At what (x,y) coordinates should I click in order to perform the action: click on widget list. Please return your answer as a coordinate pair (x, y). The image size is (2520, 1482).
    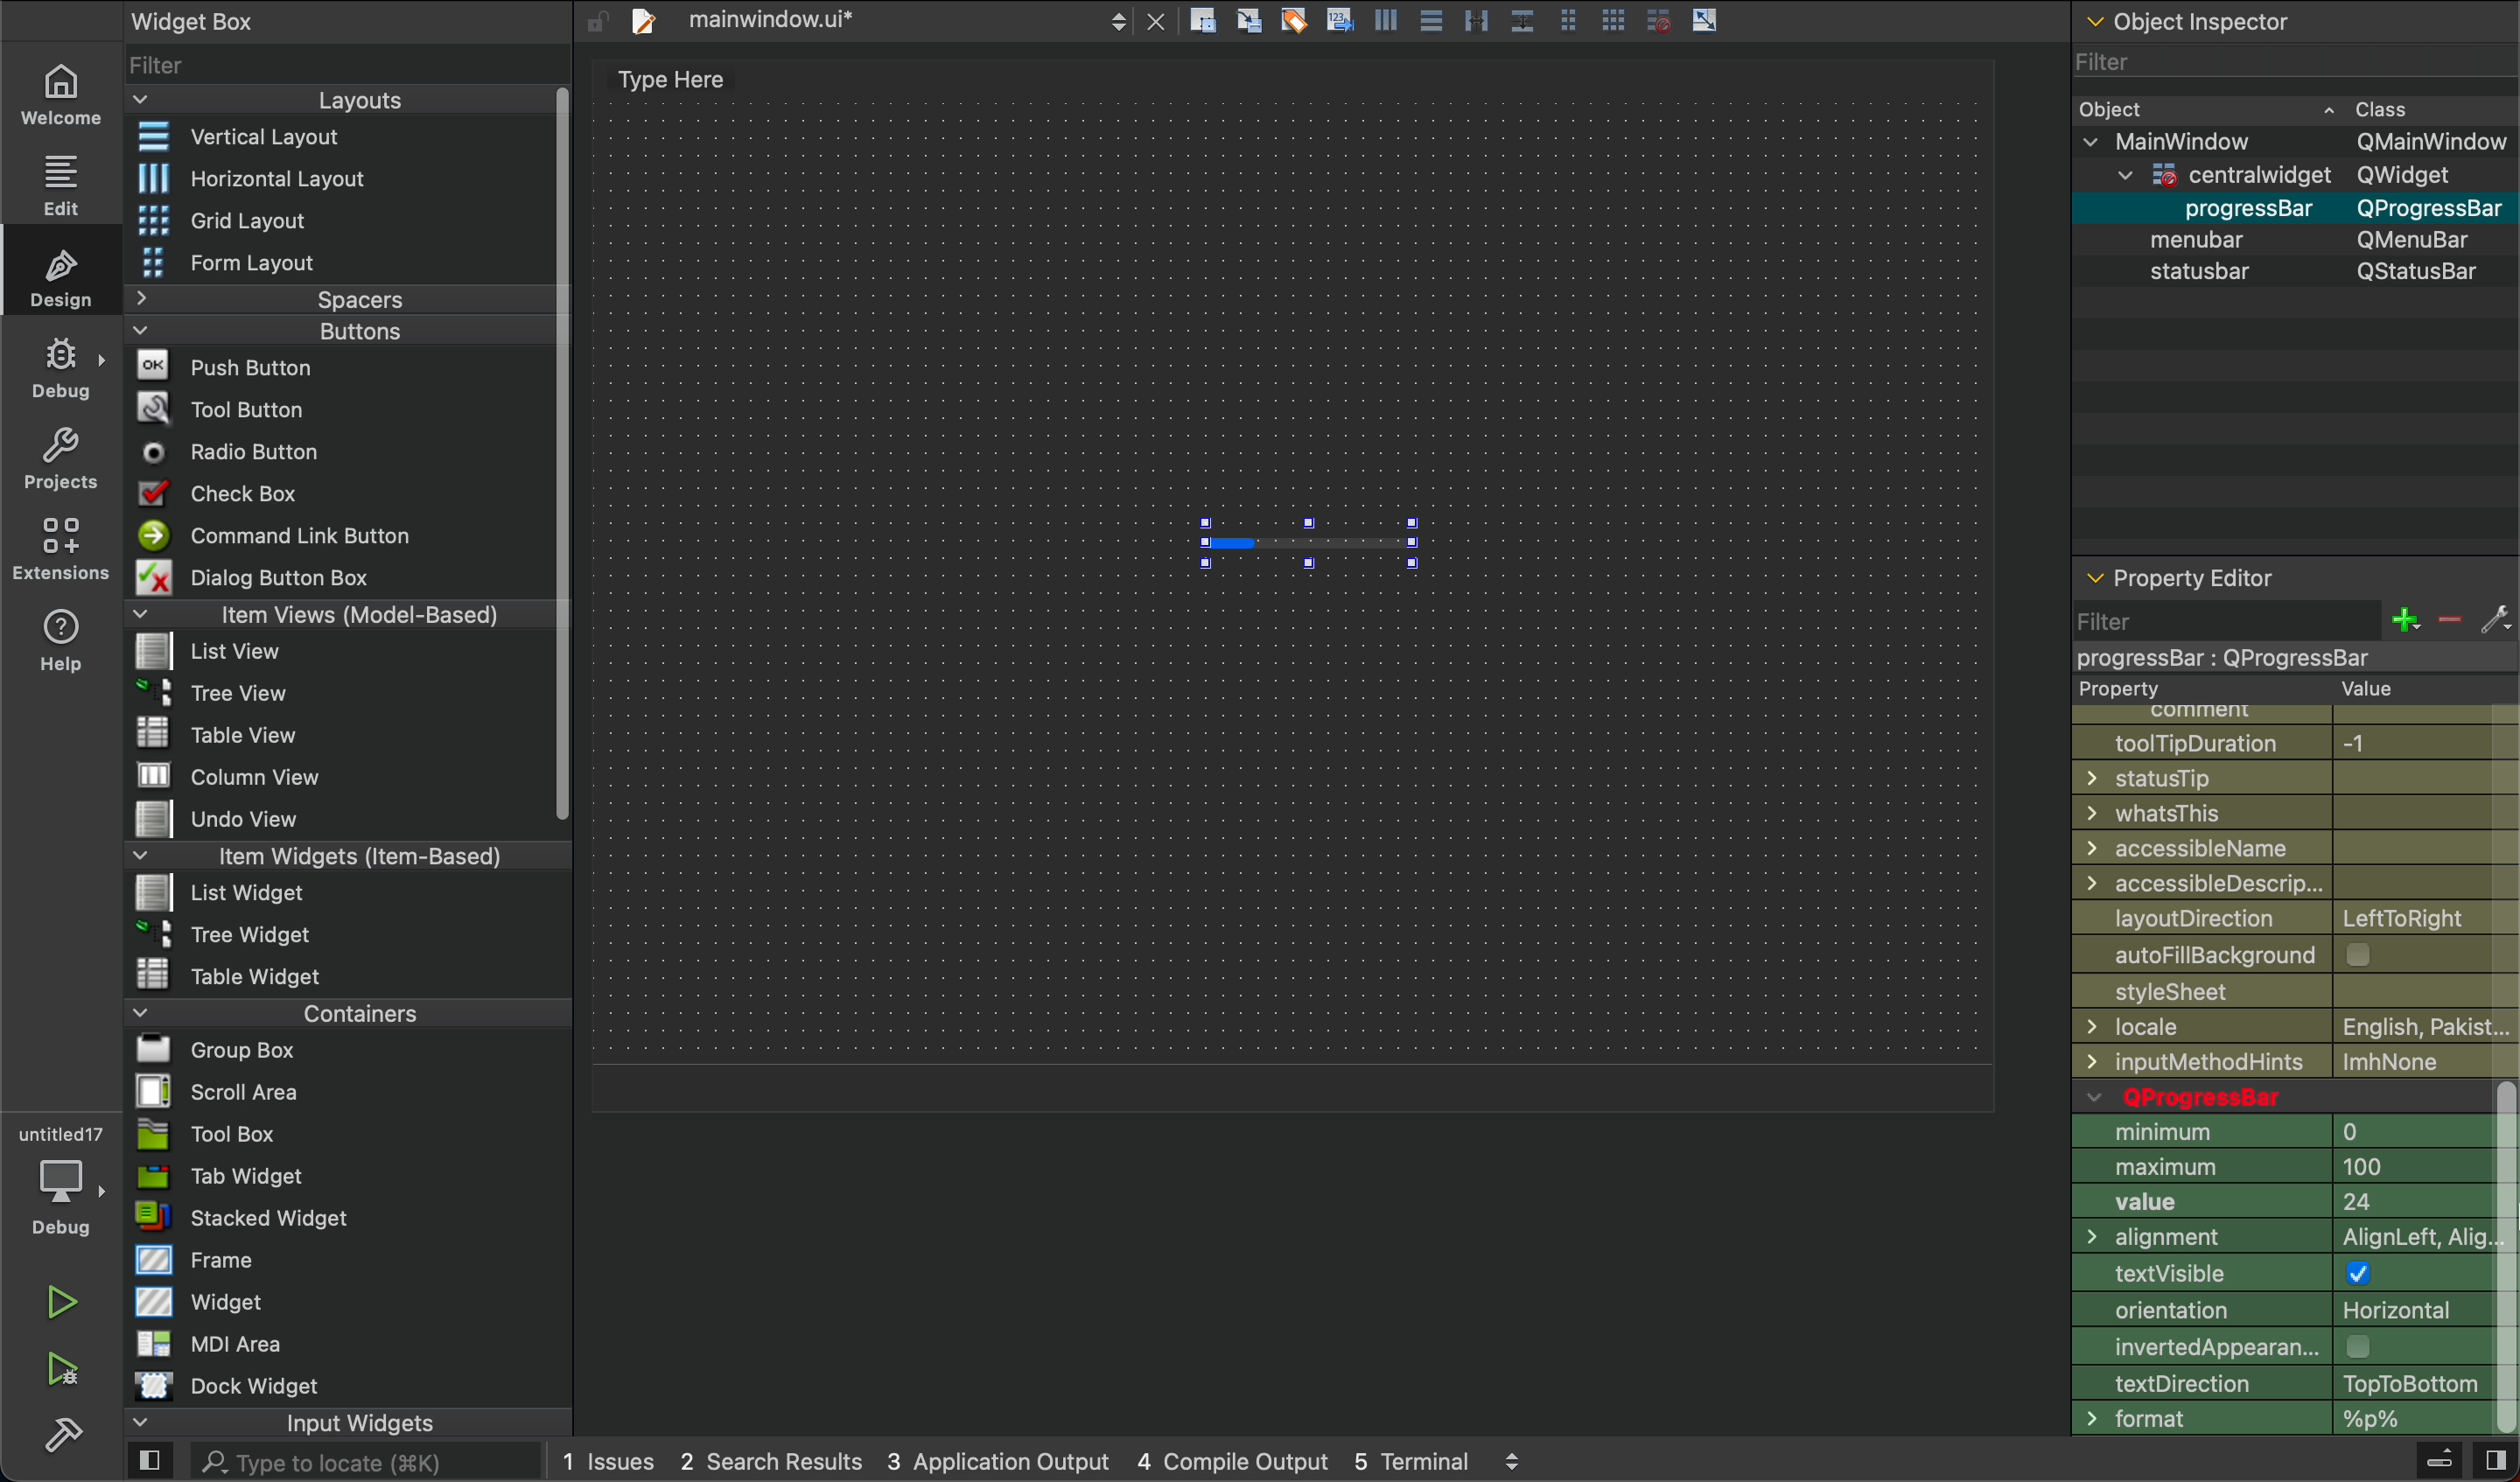
    Looking at the image, I should click on (336, 62).